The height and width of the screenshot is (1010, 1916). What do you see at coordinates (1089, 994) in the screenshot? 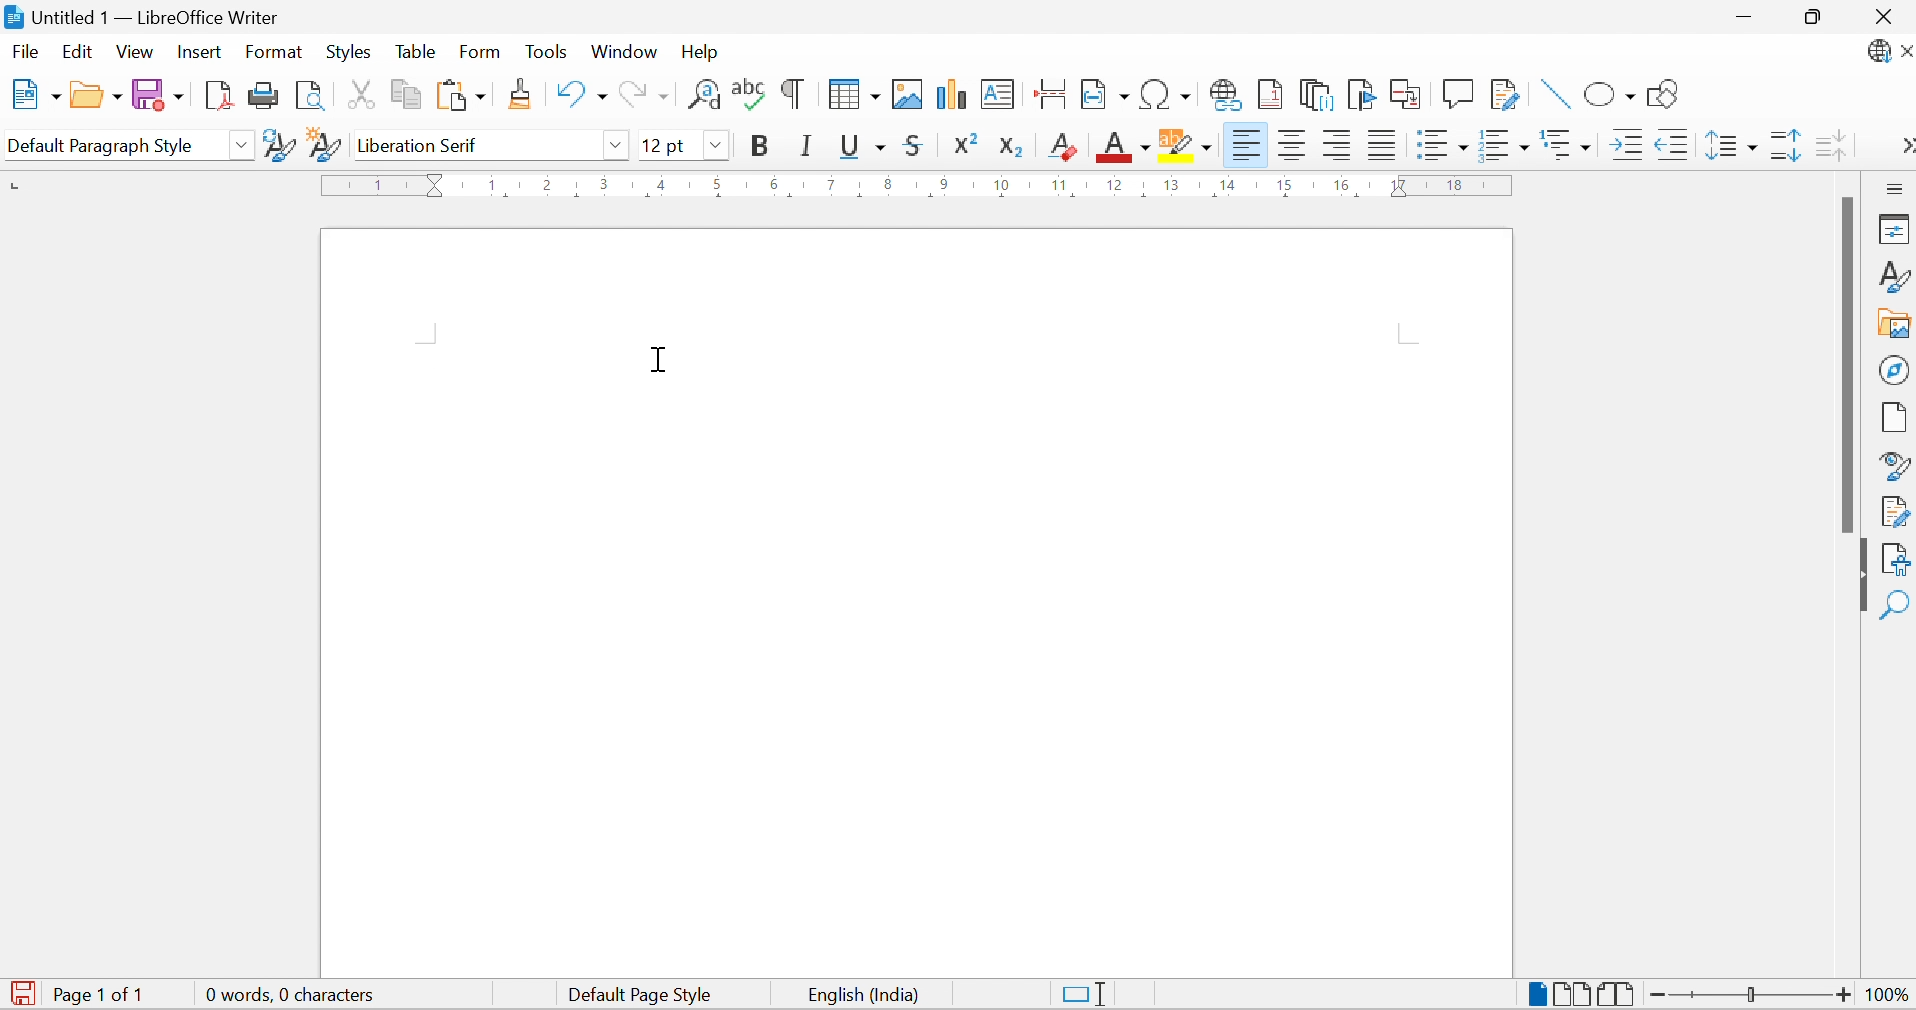
I see `Standard Selection. Click to change selection mode.` at bounding box center [1089, 994].